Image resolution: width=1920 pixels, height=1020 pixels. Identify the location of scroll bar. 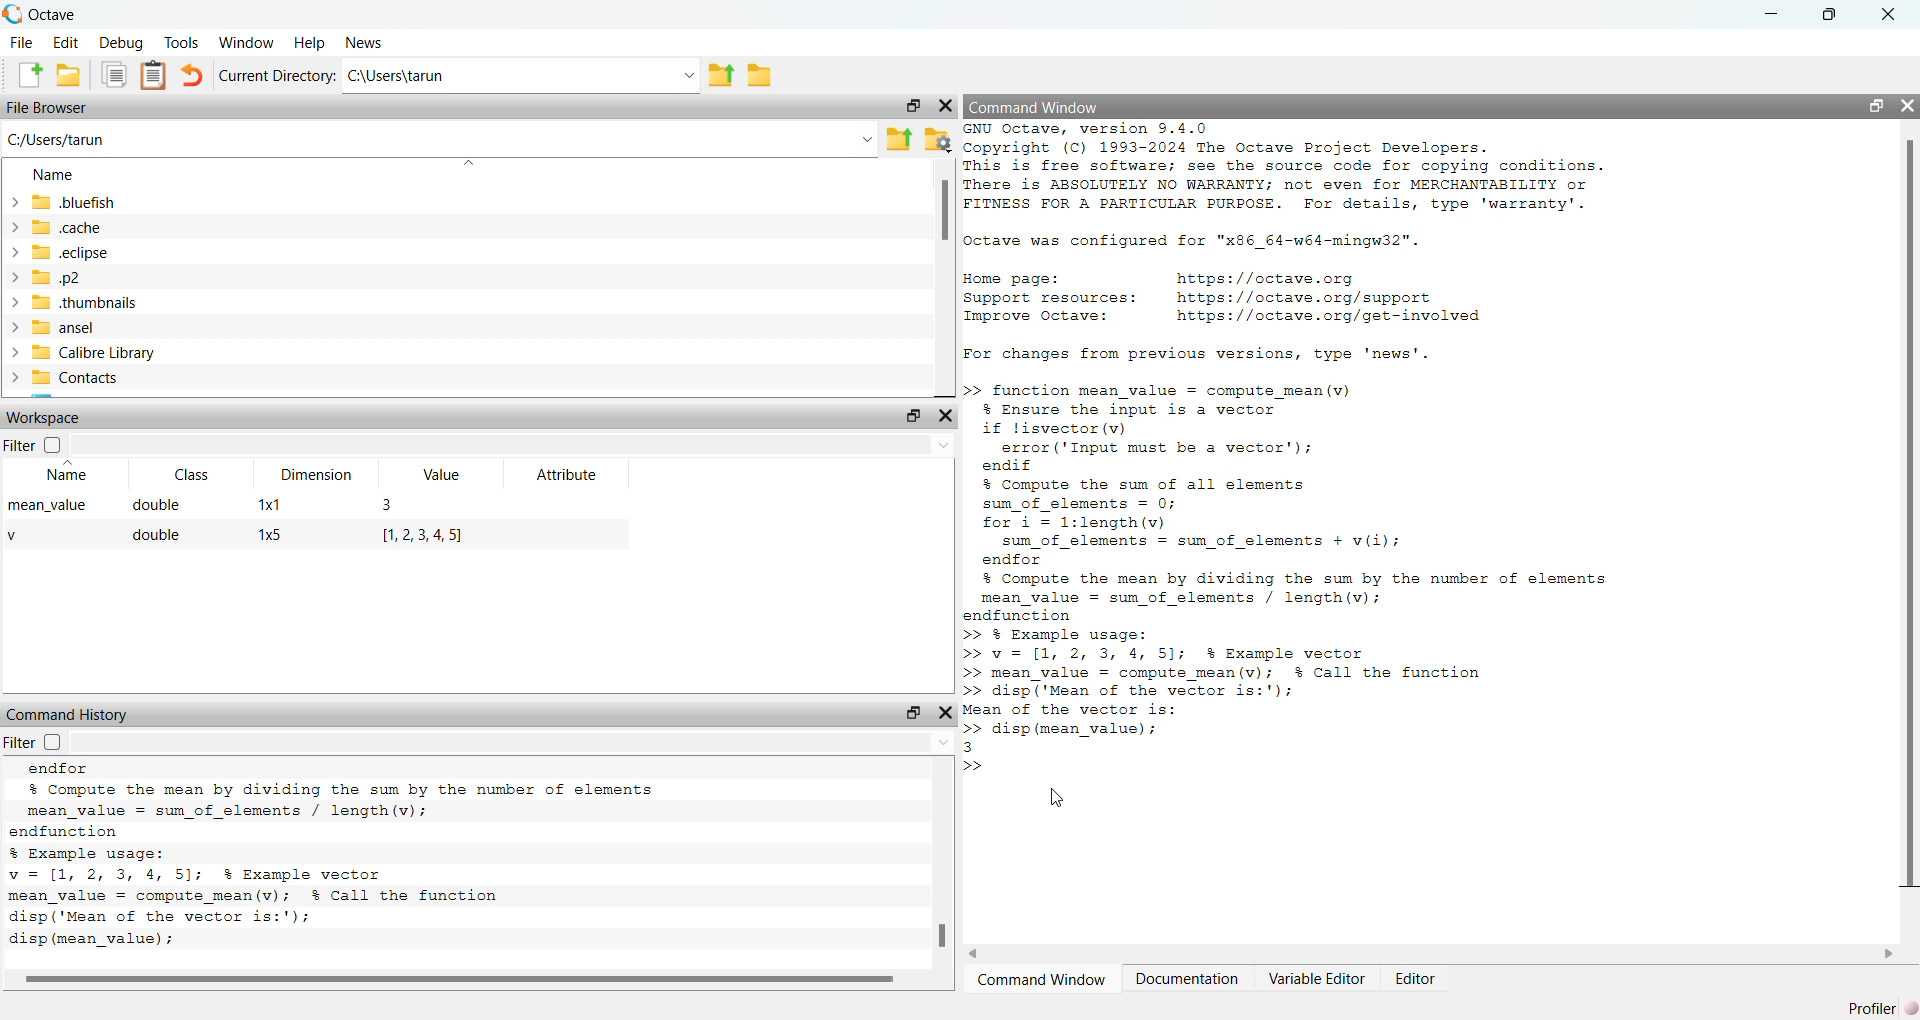
(945, 211).